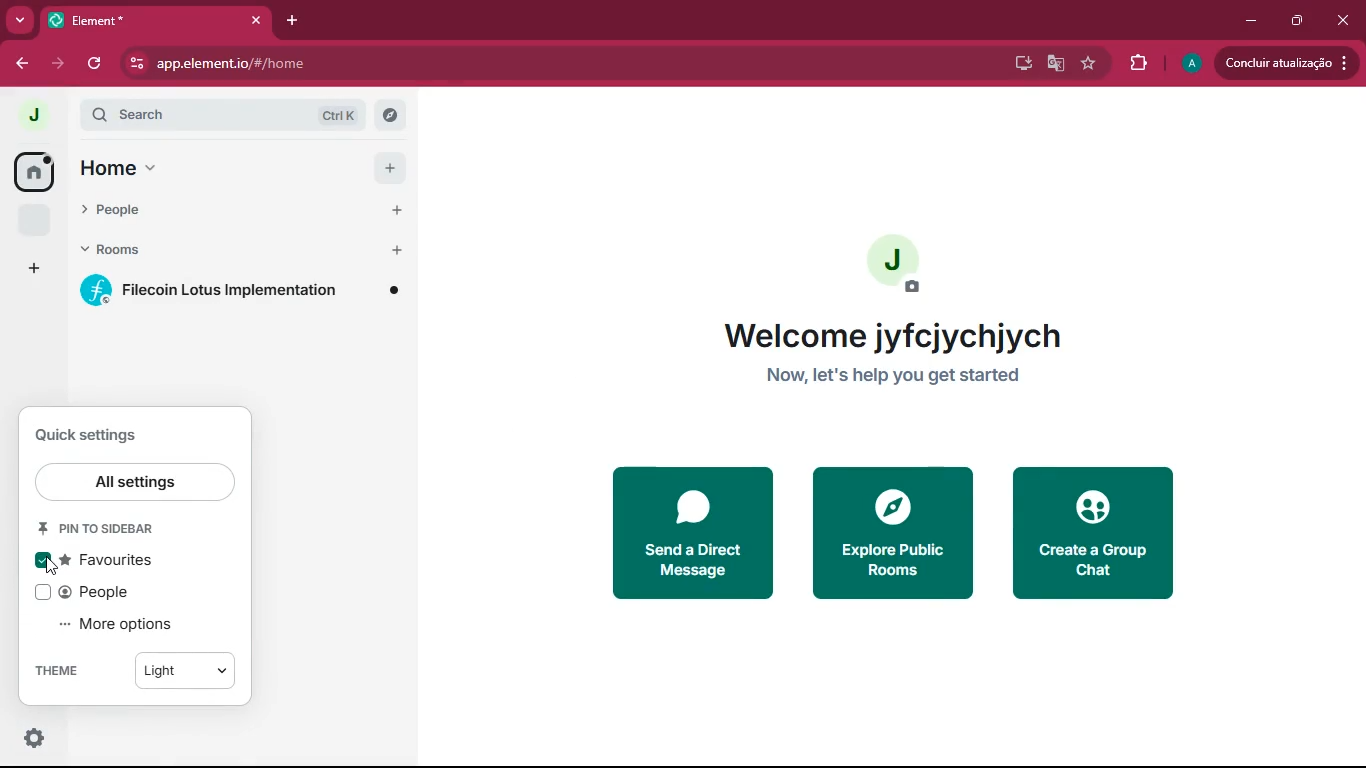 The height and width of the screenshot is (768, 1366). What do you see at coordinates (689, 533) in the screenshot?
I see `send message` at bounding box center [689, 533].